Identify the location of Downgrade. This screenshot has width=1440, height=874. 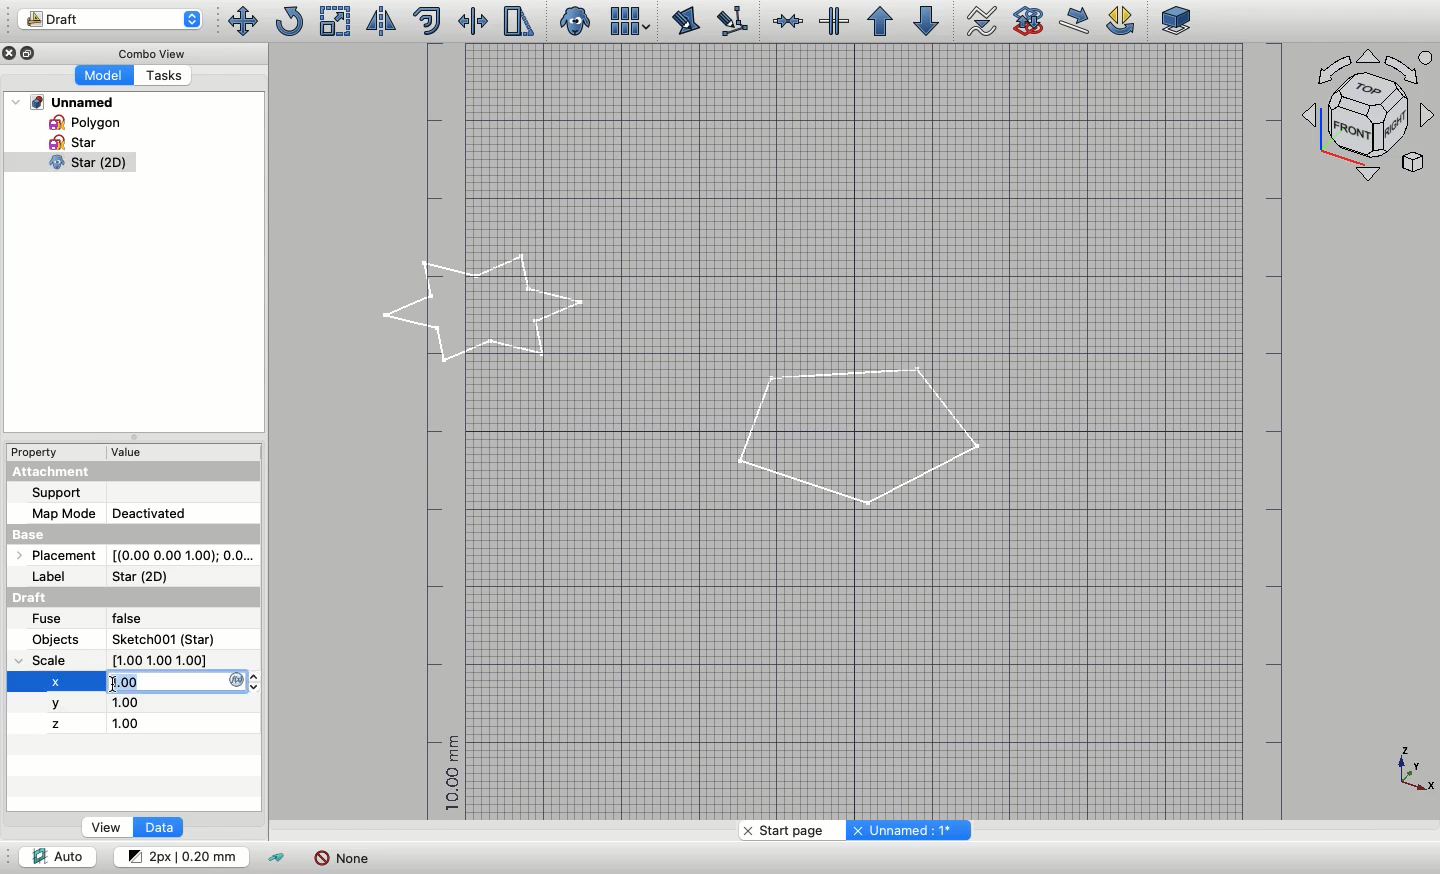
(923, 21).